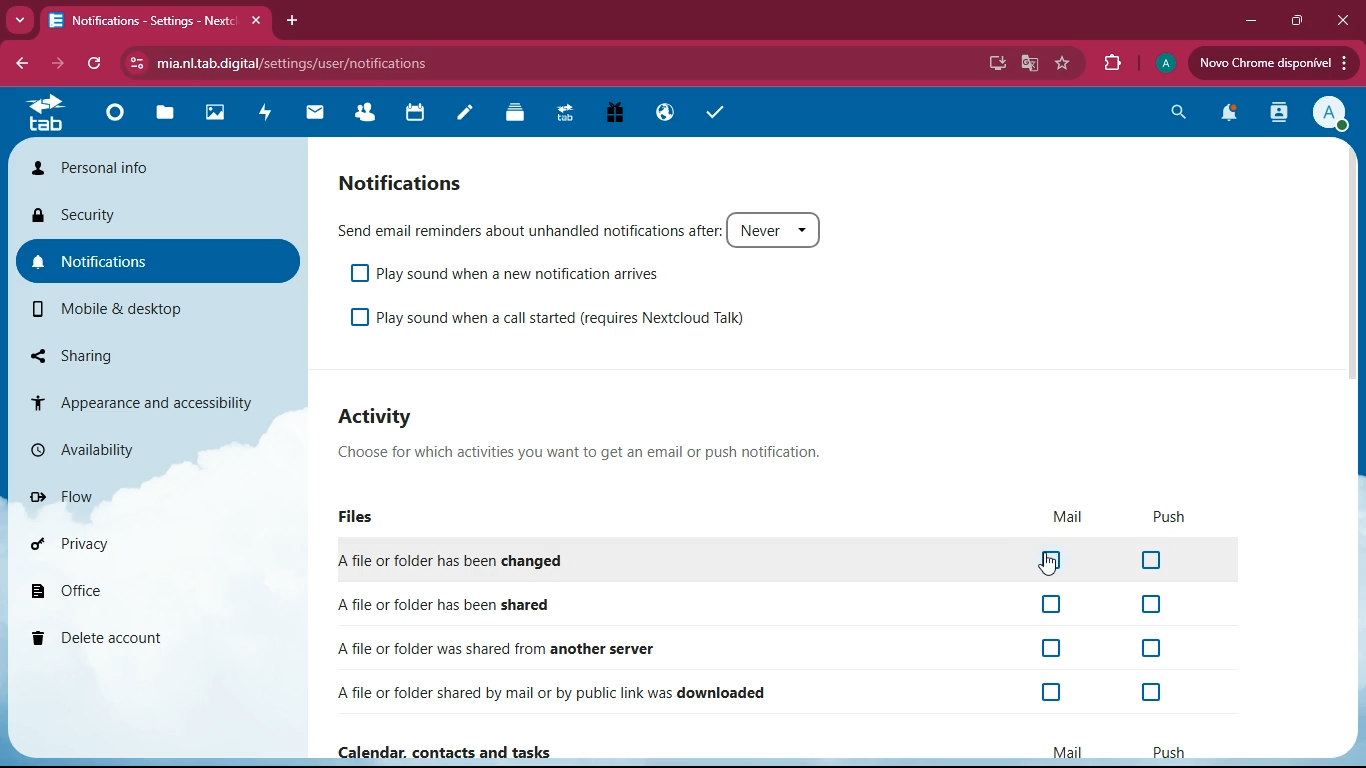 Image resolution: width=1366 pixels, height=768 pixels. I want to click on flow, so click(117, 497).